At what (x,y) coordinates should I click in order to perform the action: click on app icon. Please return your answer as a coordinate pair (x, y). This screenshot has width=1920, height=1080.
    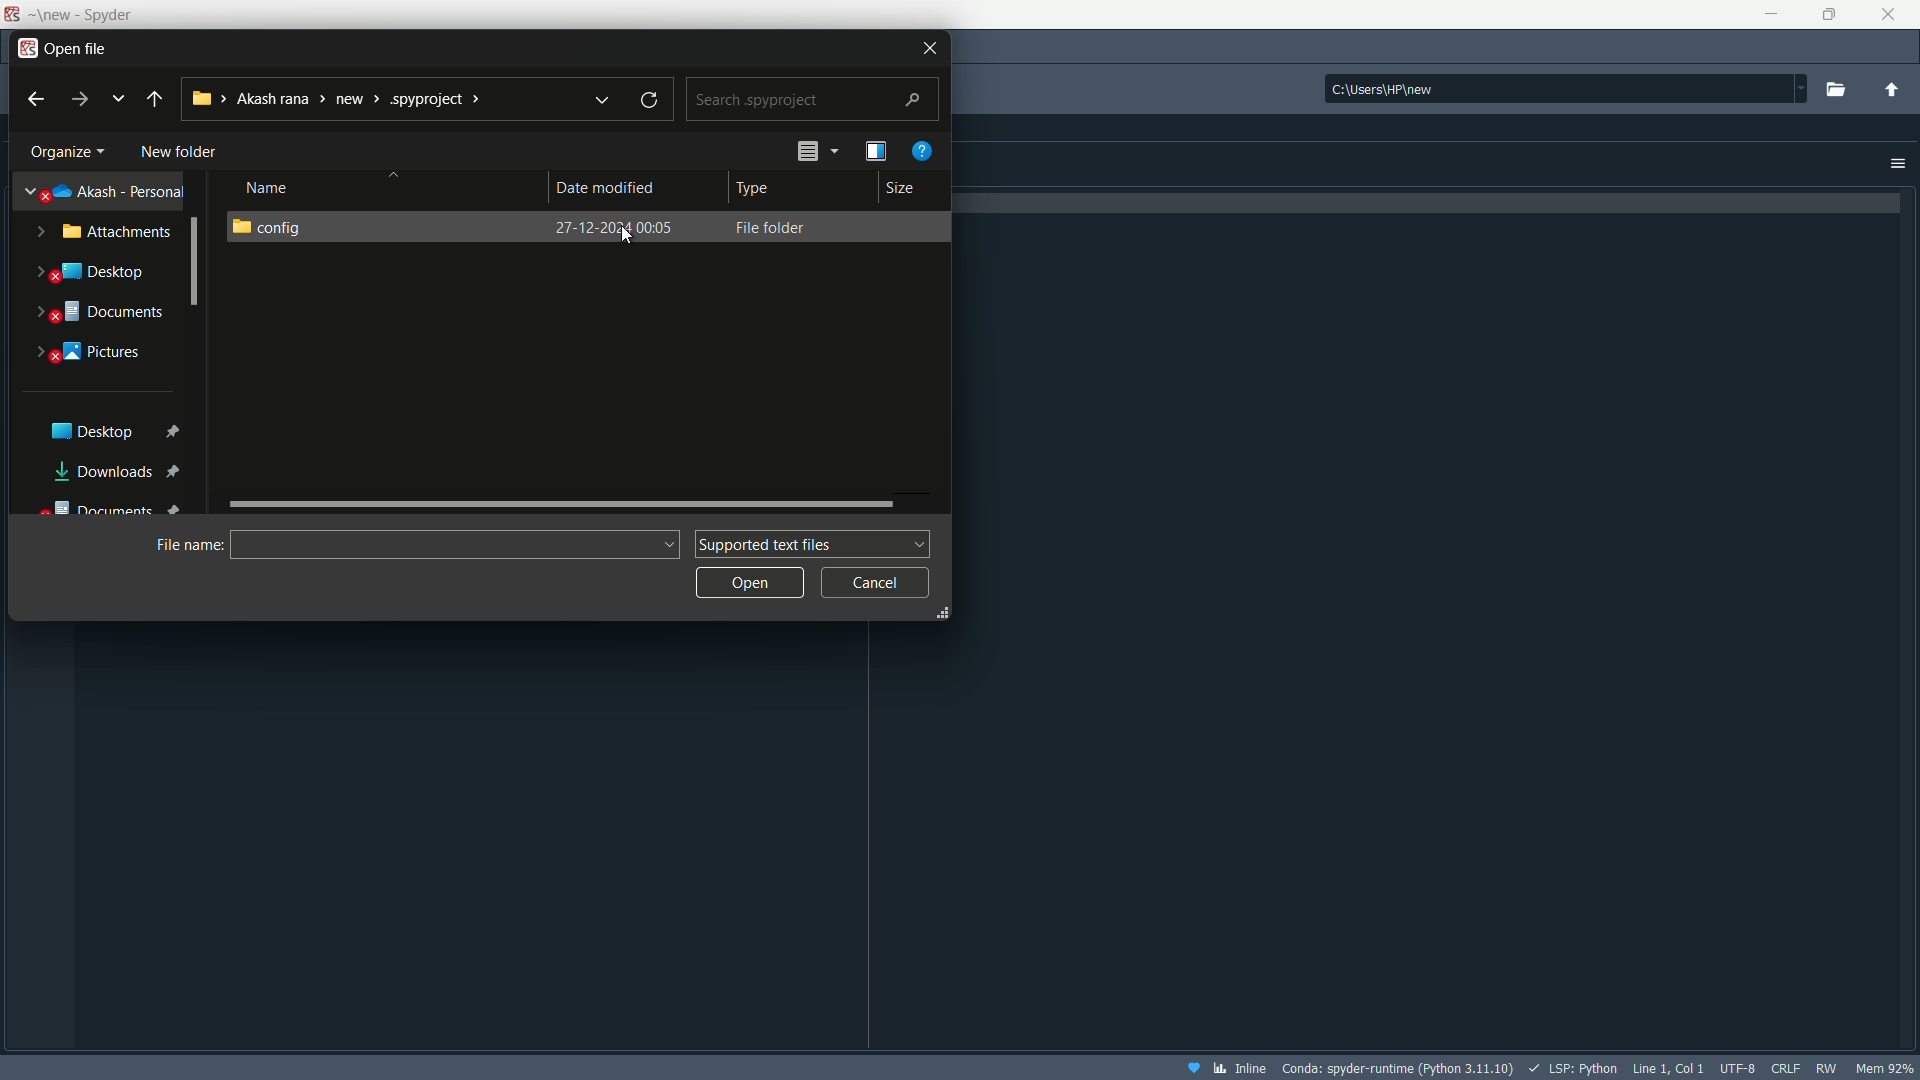
    Looking at the image, I should click on (25, 46).